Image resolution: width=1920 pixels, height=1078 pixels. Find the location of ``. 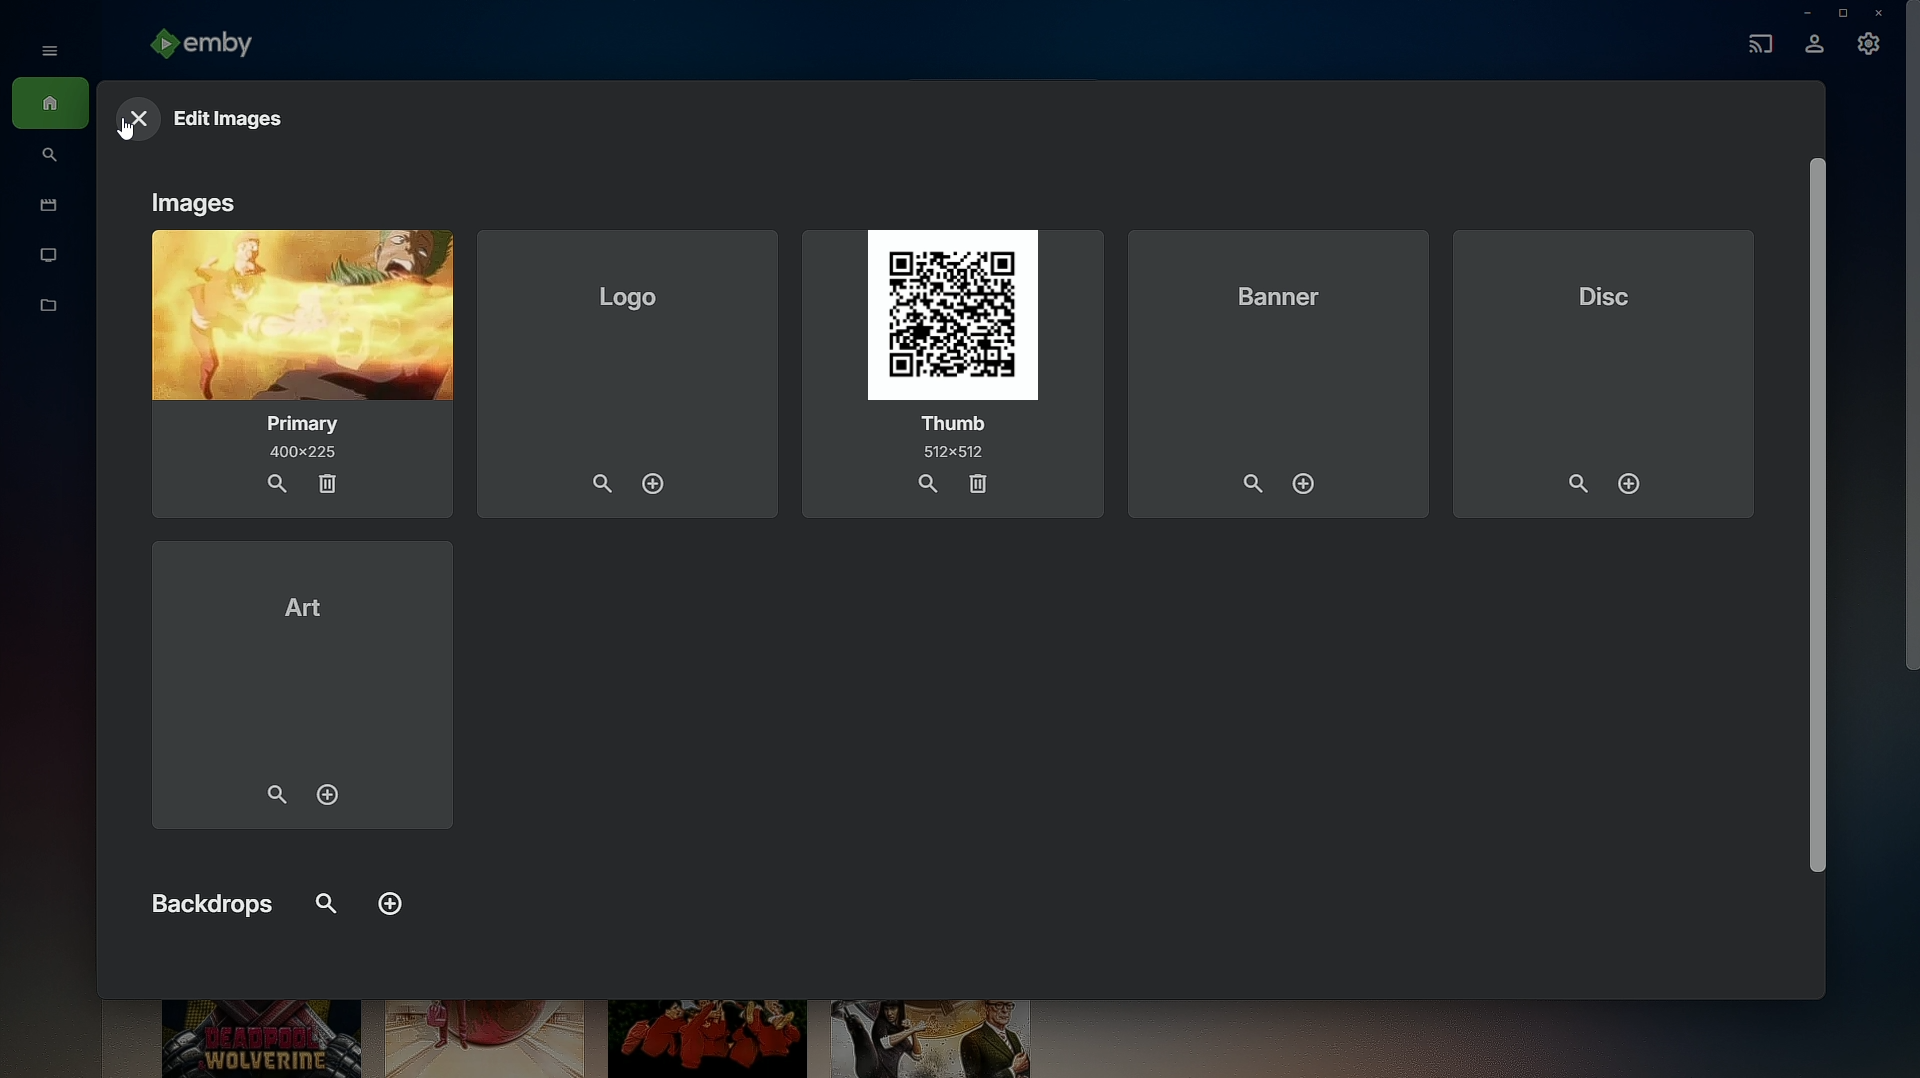

 is located at coordinates (1816, 517).